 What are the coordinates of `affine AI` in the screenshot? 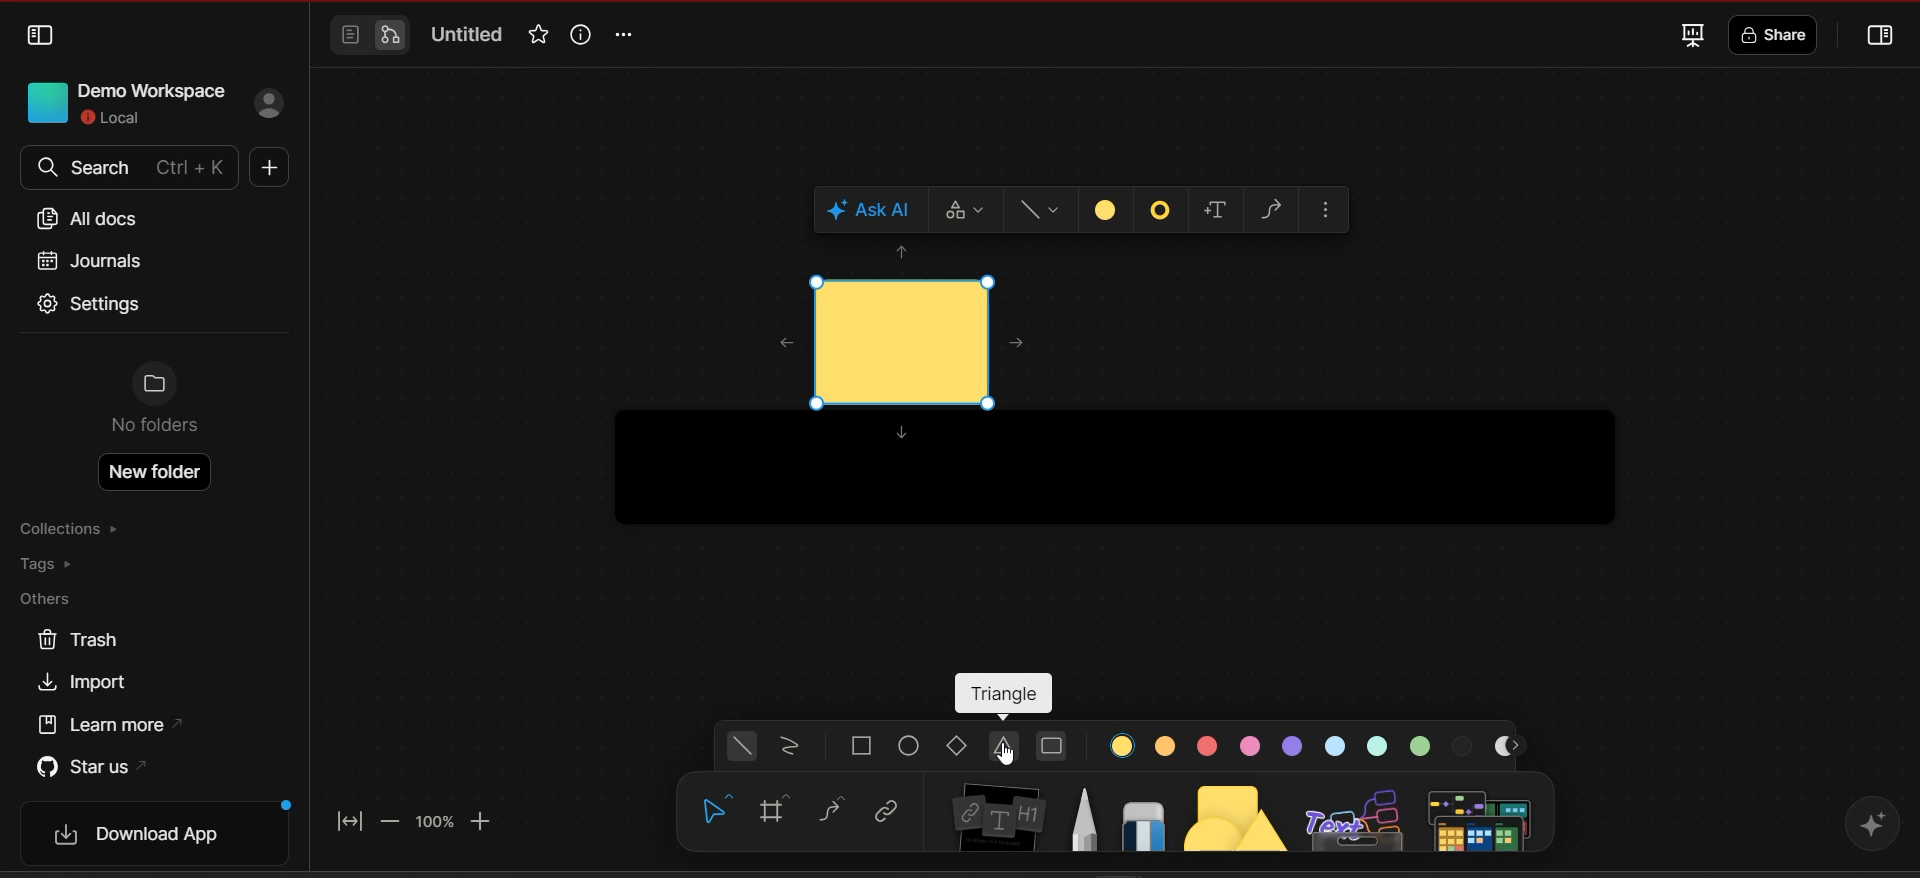 It's located at (1872, 822).